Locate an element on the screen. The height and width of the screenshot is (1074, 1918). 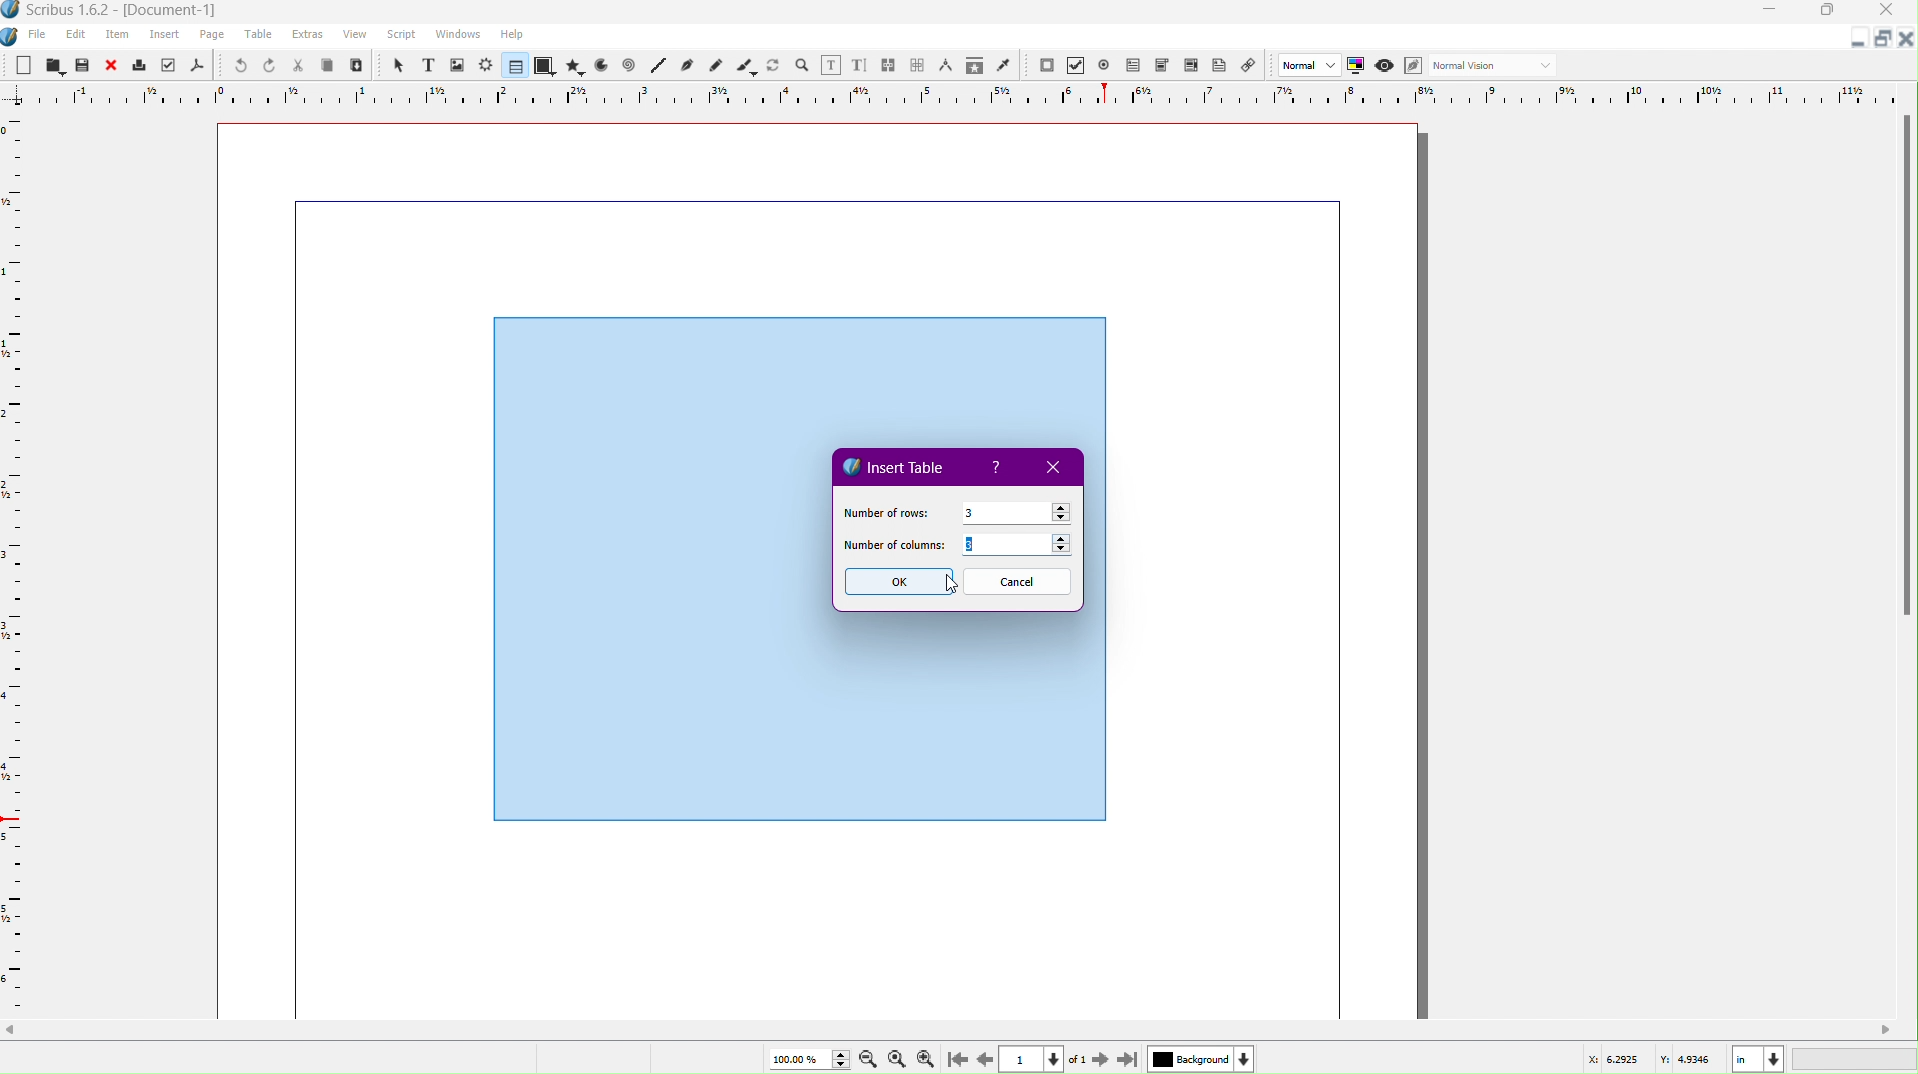
Coordinates is located at coordinates (1745, 1057).